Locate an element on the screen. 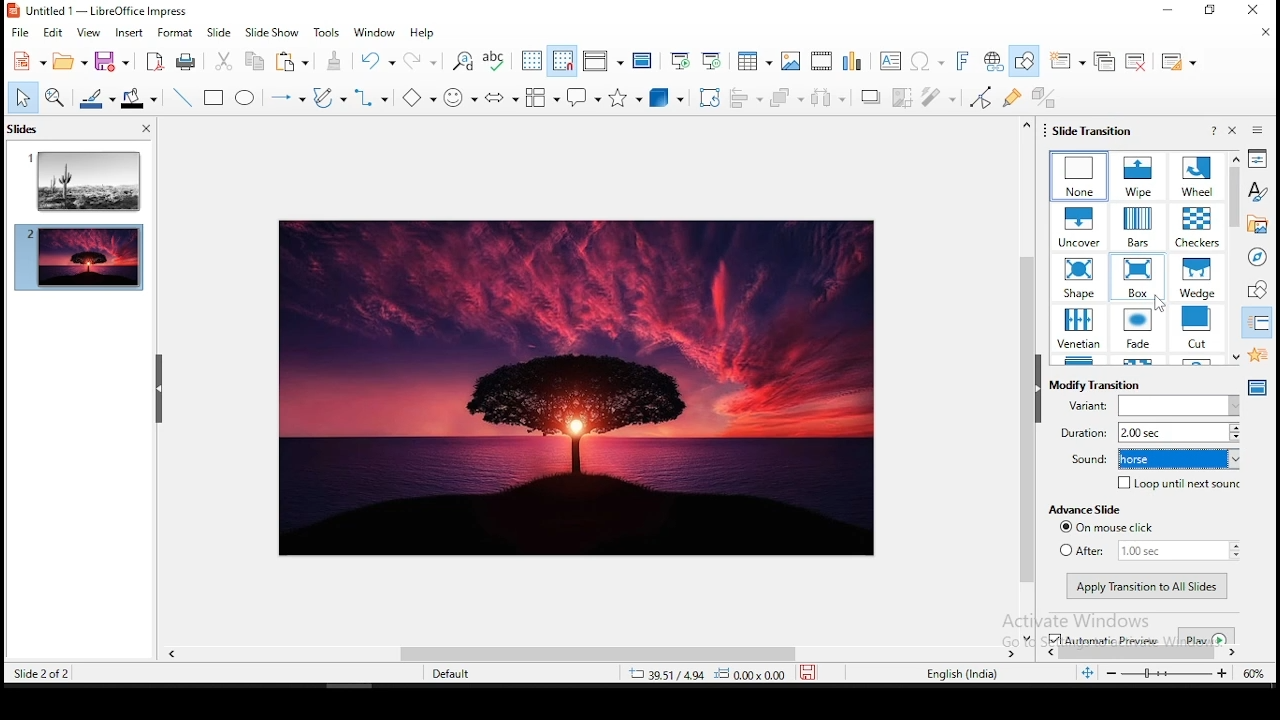 The width and height of the screenshot is (1280, 720). transition effects is located at coordinates (1139, 176).